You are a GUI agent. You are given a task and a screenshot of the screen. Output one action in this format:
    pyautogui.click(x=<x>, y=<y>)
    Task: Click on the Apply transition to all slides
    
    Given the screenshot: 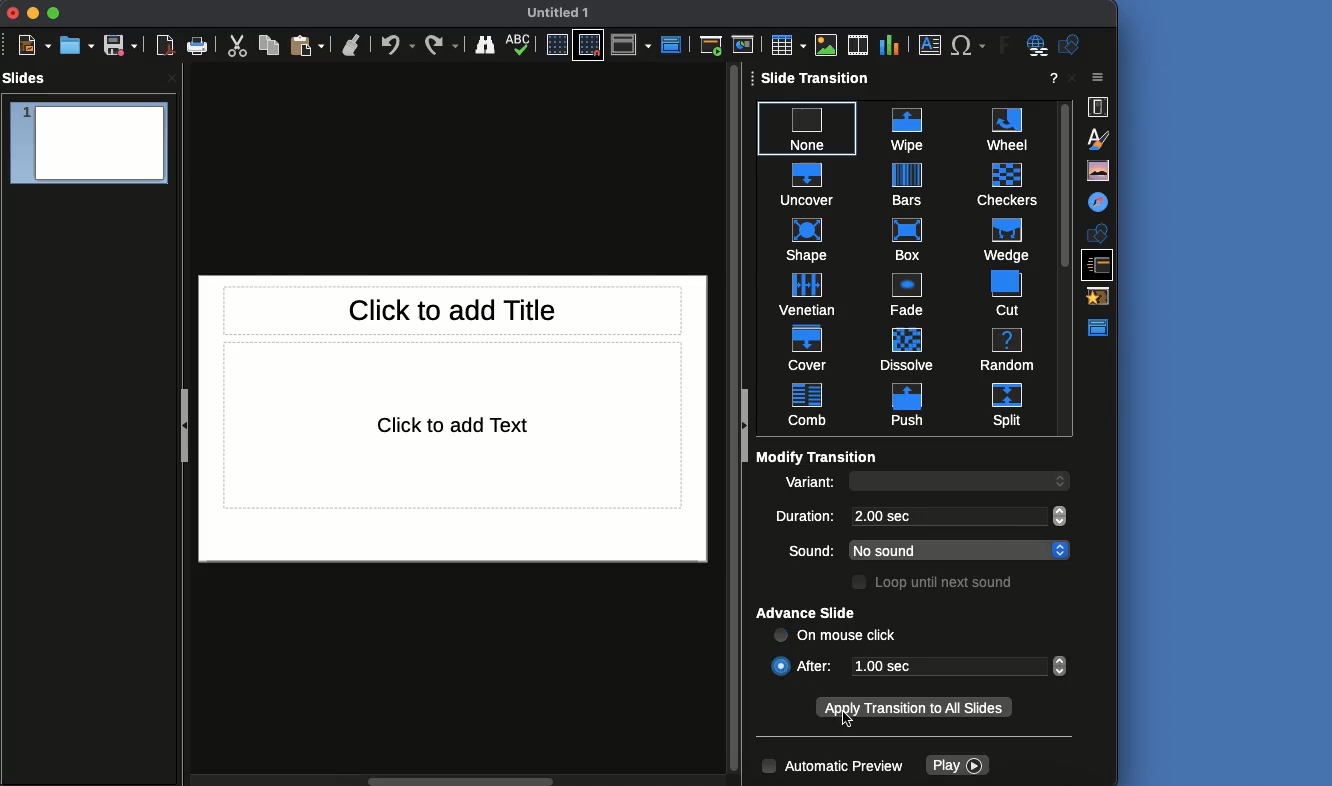 What is the action you would take?
    pyautogui.click(x=913, y=709)
    